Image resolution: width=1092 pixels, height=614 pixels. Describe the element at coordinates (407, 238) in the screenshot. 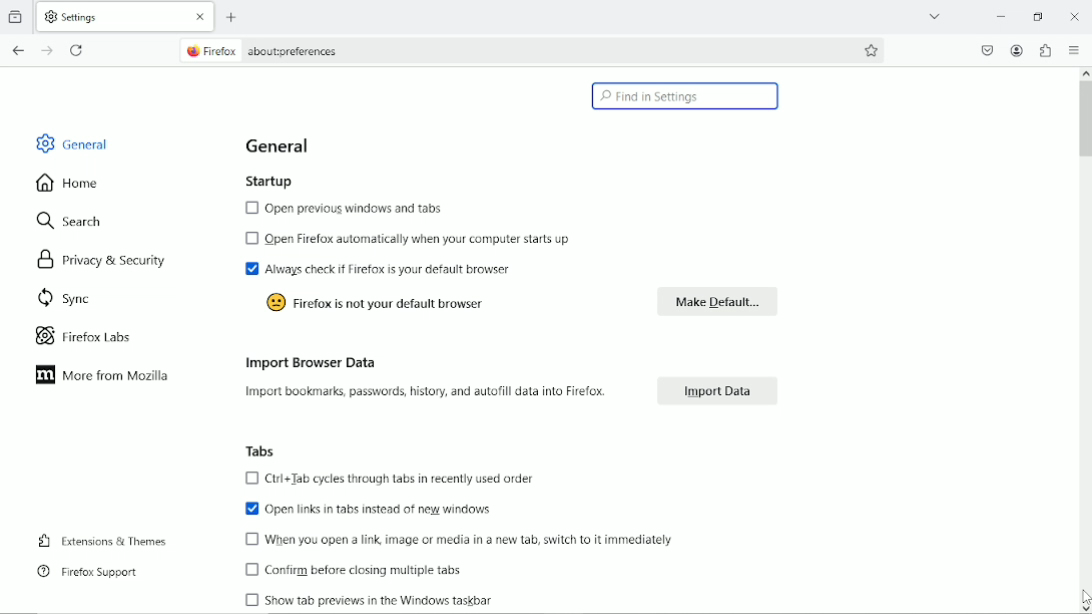

I see `Open Firefox automatically when your computer starts up` at that location.